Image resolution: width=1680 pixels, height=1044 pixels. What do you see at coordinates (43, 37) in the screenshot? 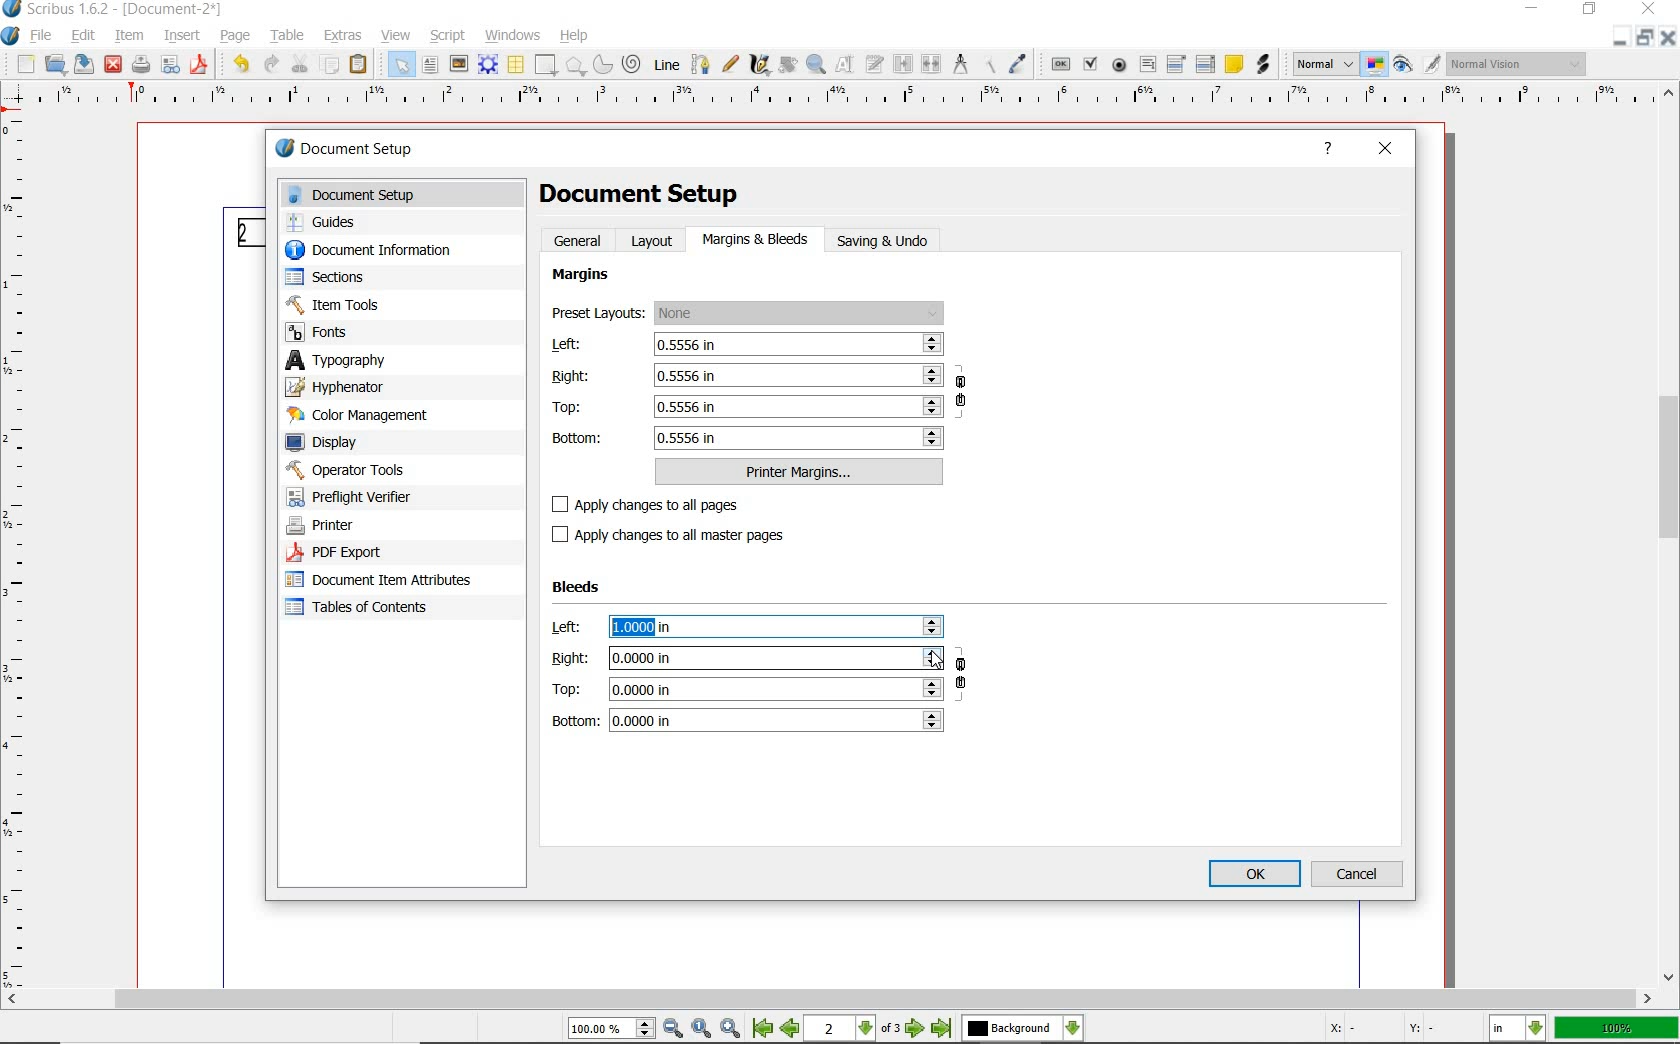
I see `file` at bounding box center [43, 37].